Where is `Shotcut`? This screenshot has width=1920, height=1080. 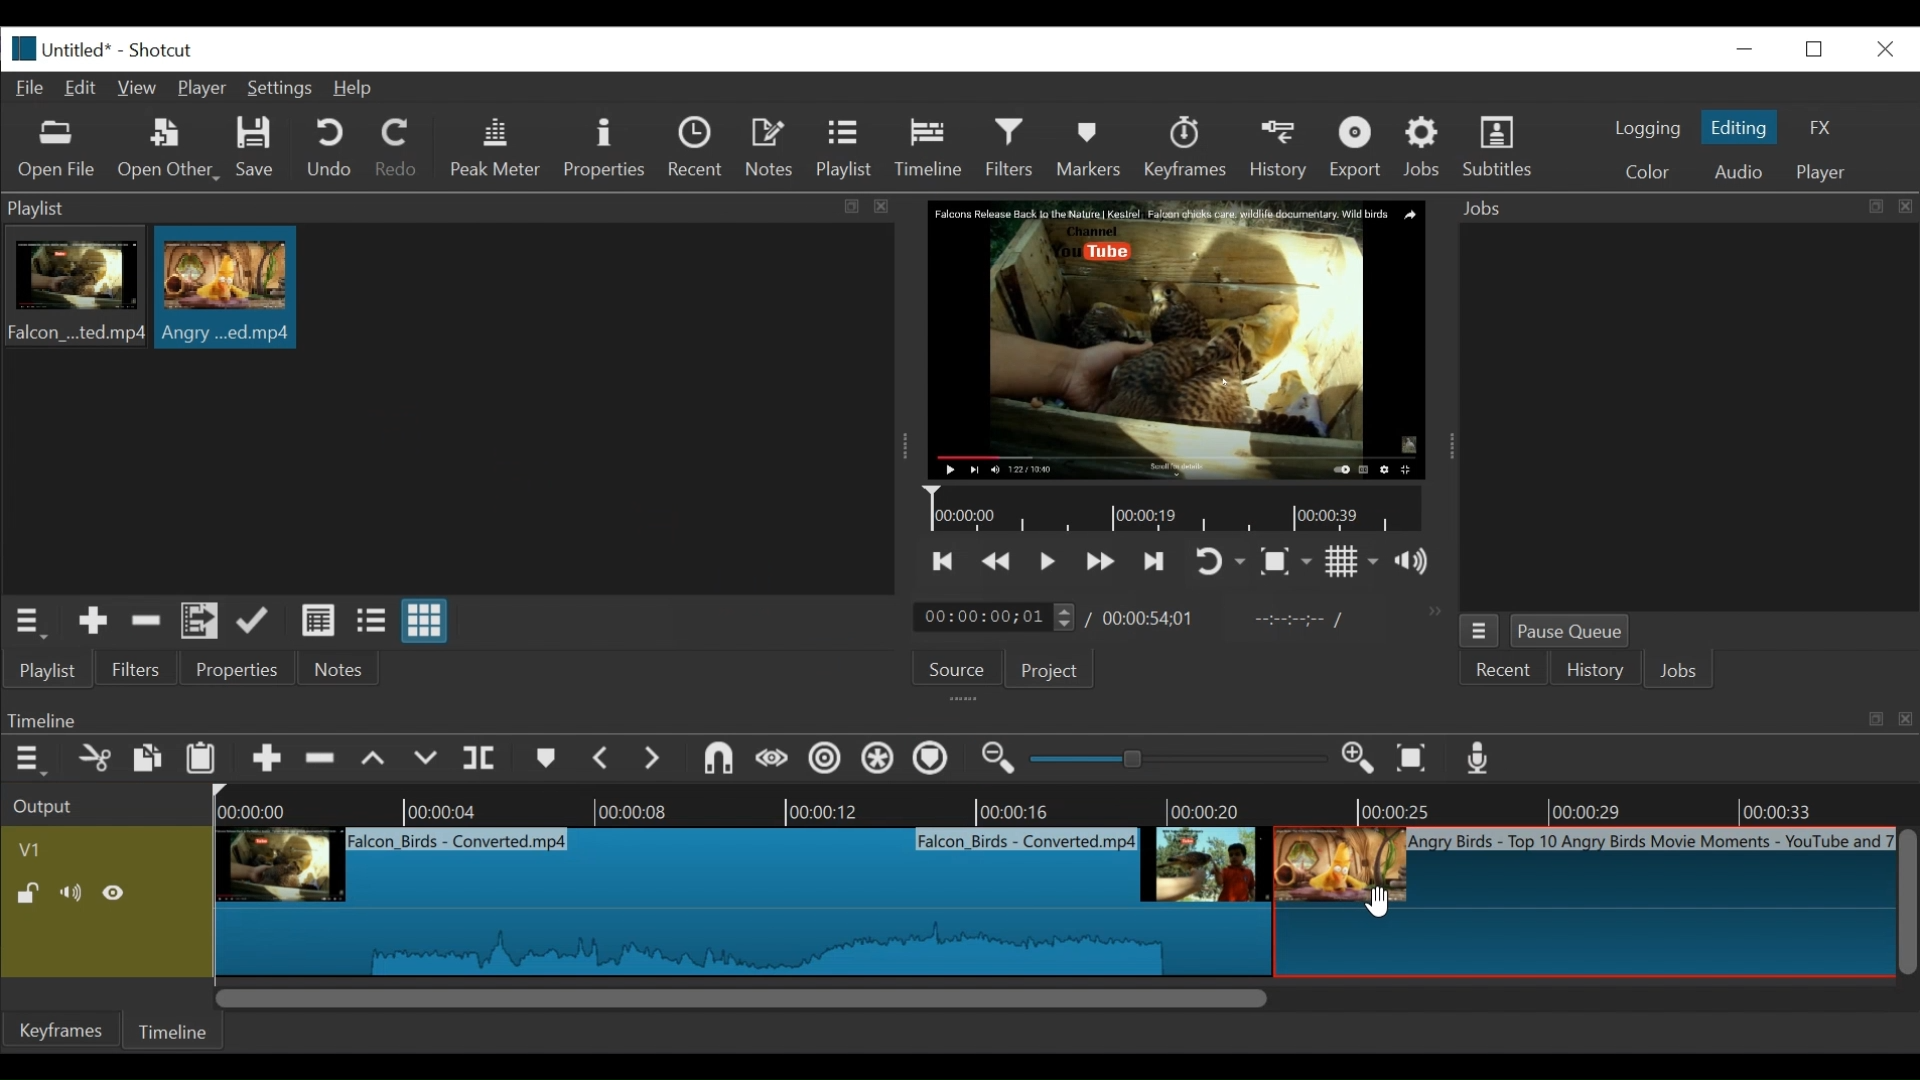
Shotcut is located at coordinates (160, 52).